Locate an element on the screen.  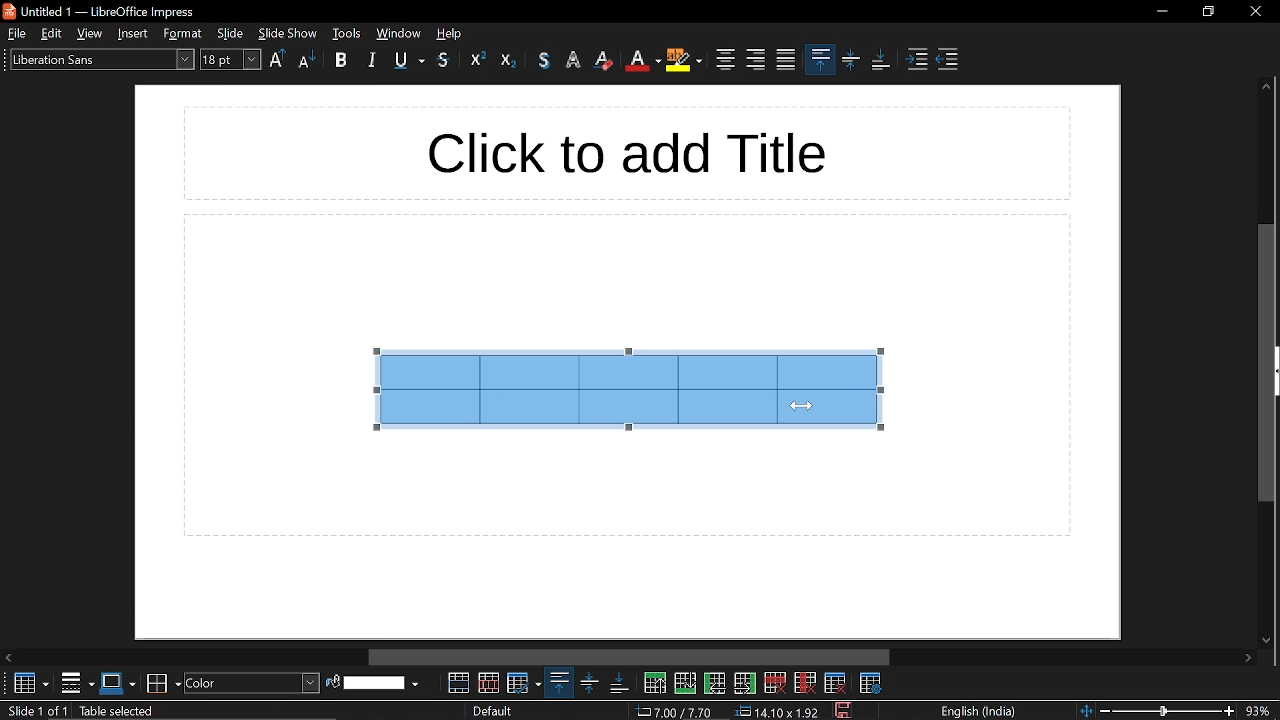
zoom out is located at coordinates (1107, 710).